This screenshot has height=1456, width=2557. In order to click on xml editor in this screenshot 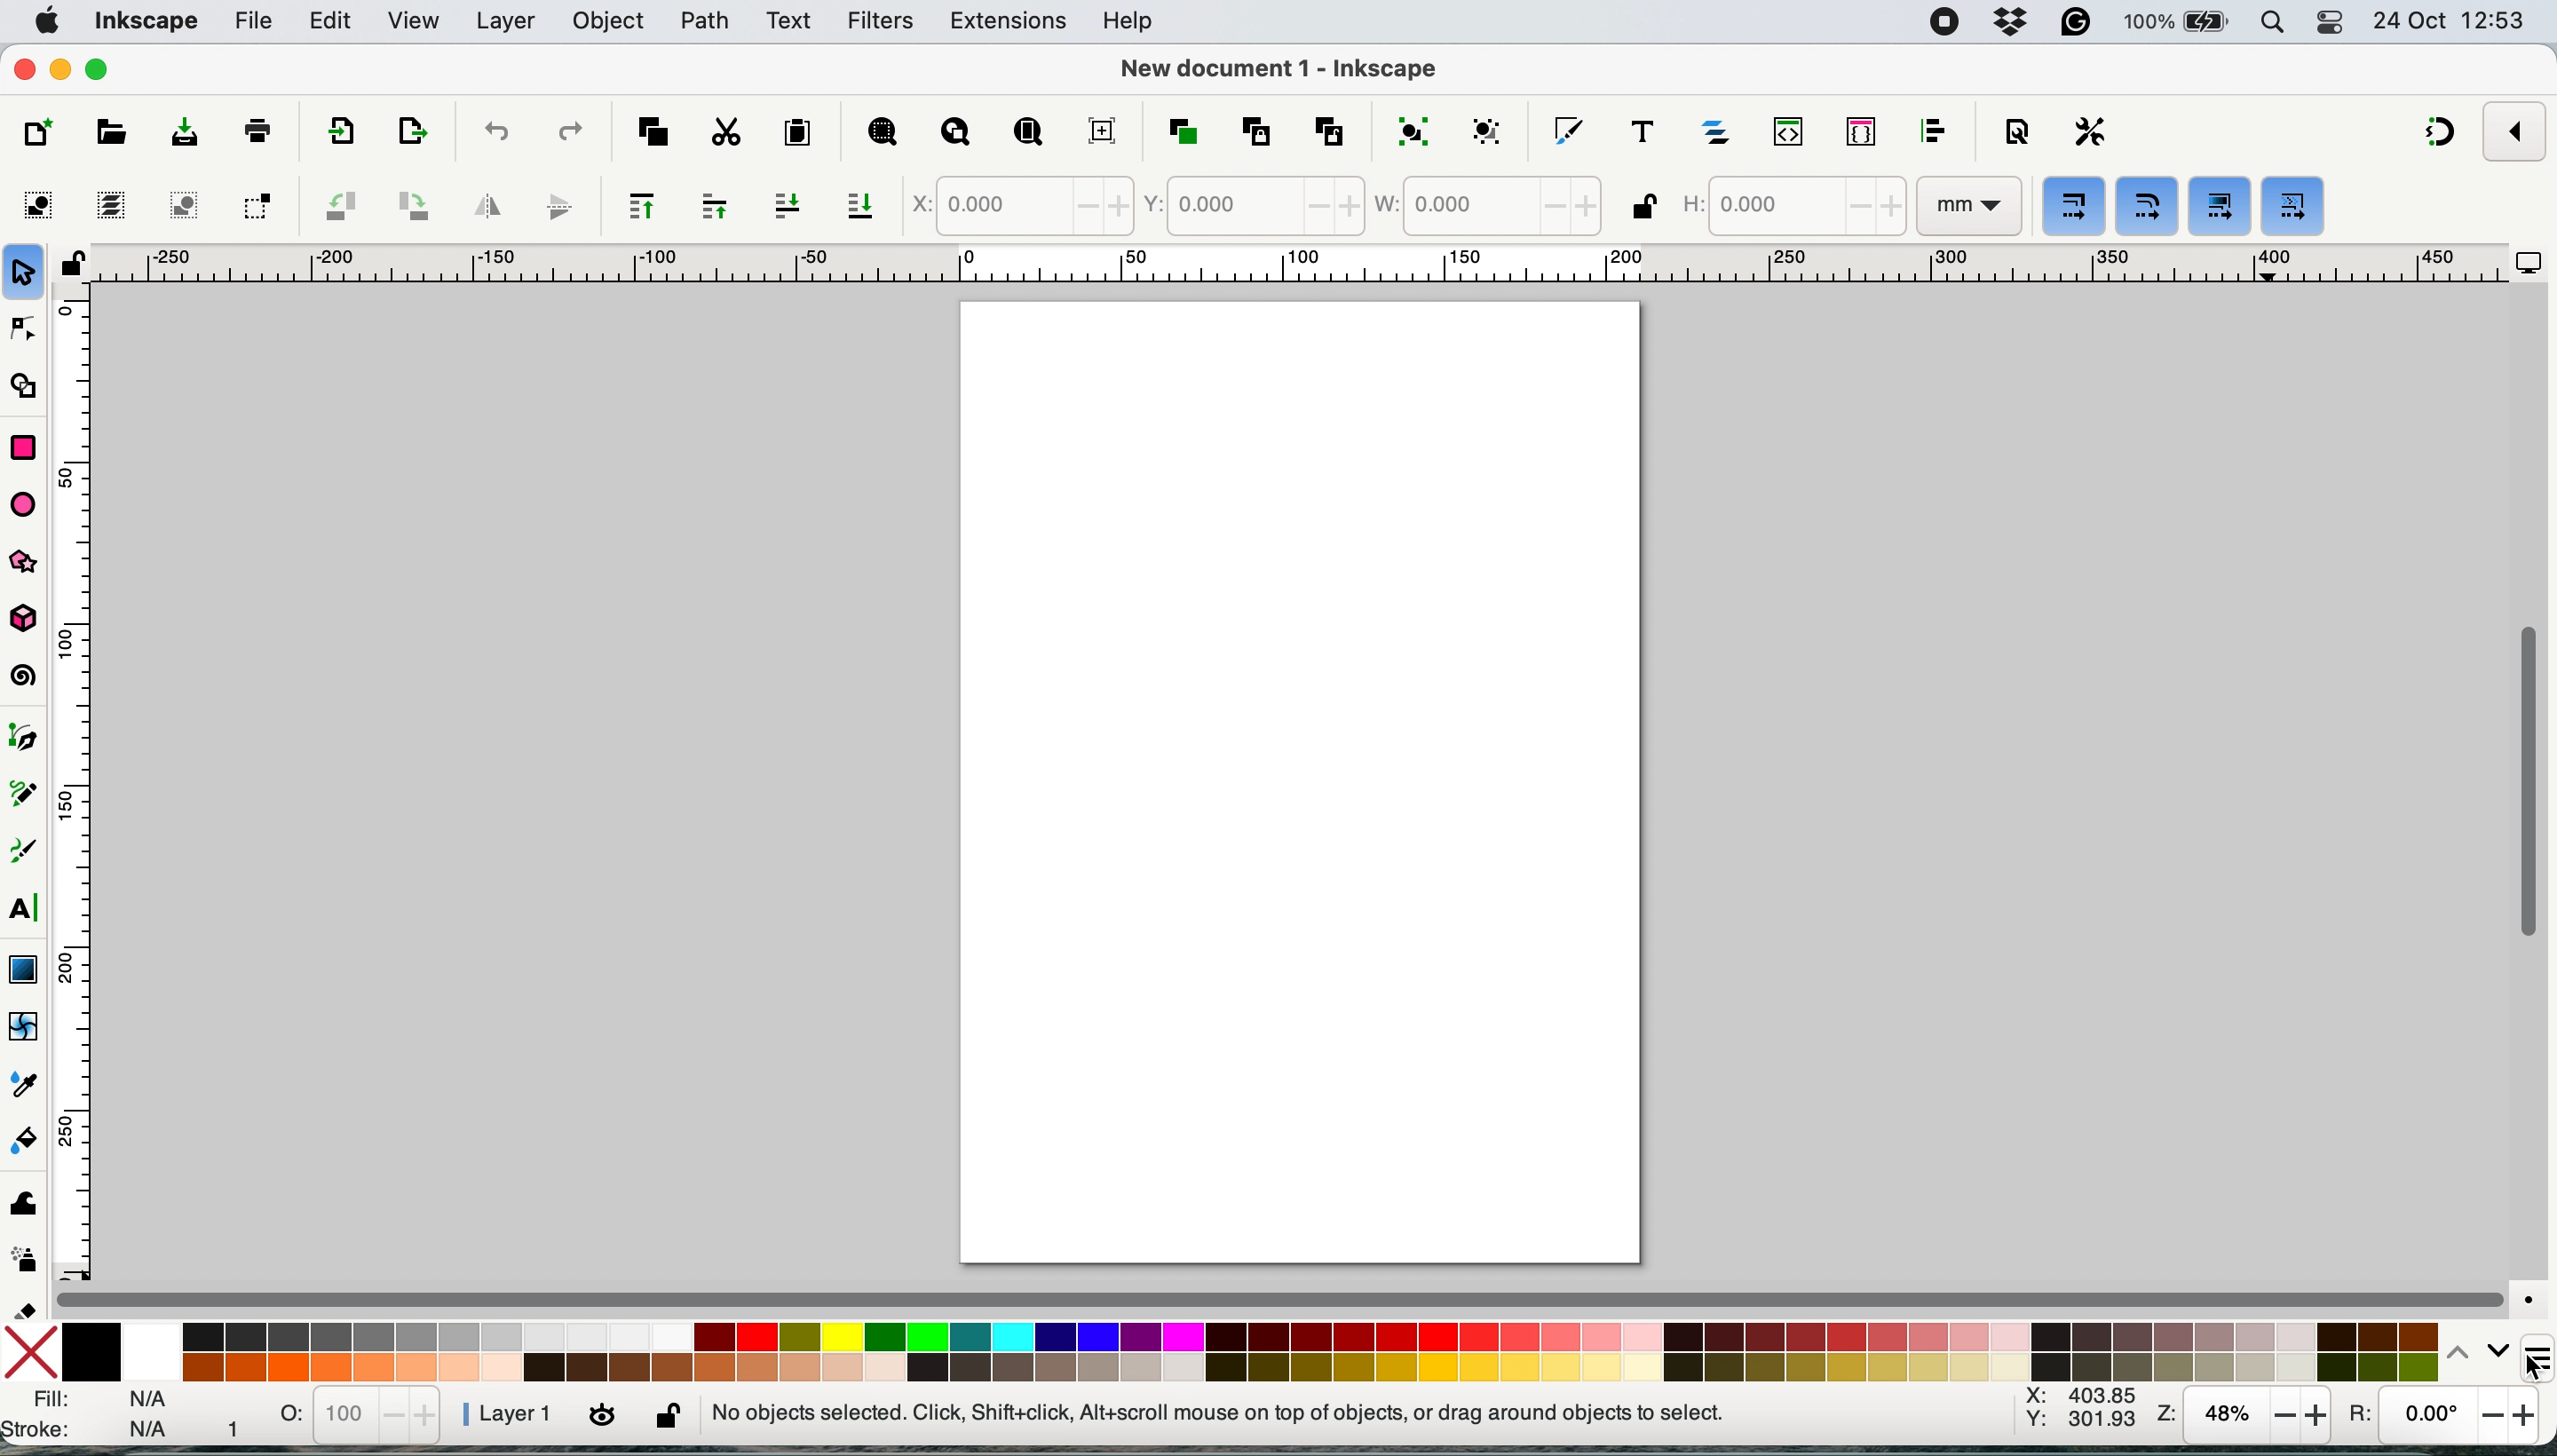, I will do `click(1797, 131)`.